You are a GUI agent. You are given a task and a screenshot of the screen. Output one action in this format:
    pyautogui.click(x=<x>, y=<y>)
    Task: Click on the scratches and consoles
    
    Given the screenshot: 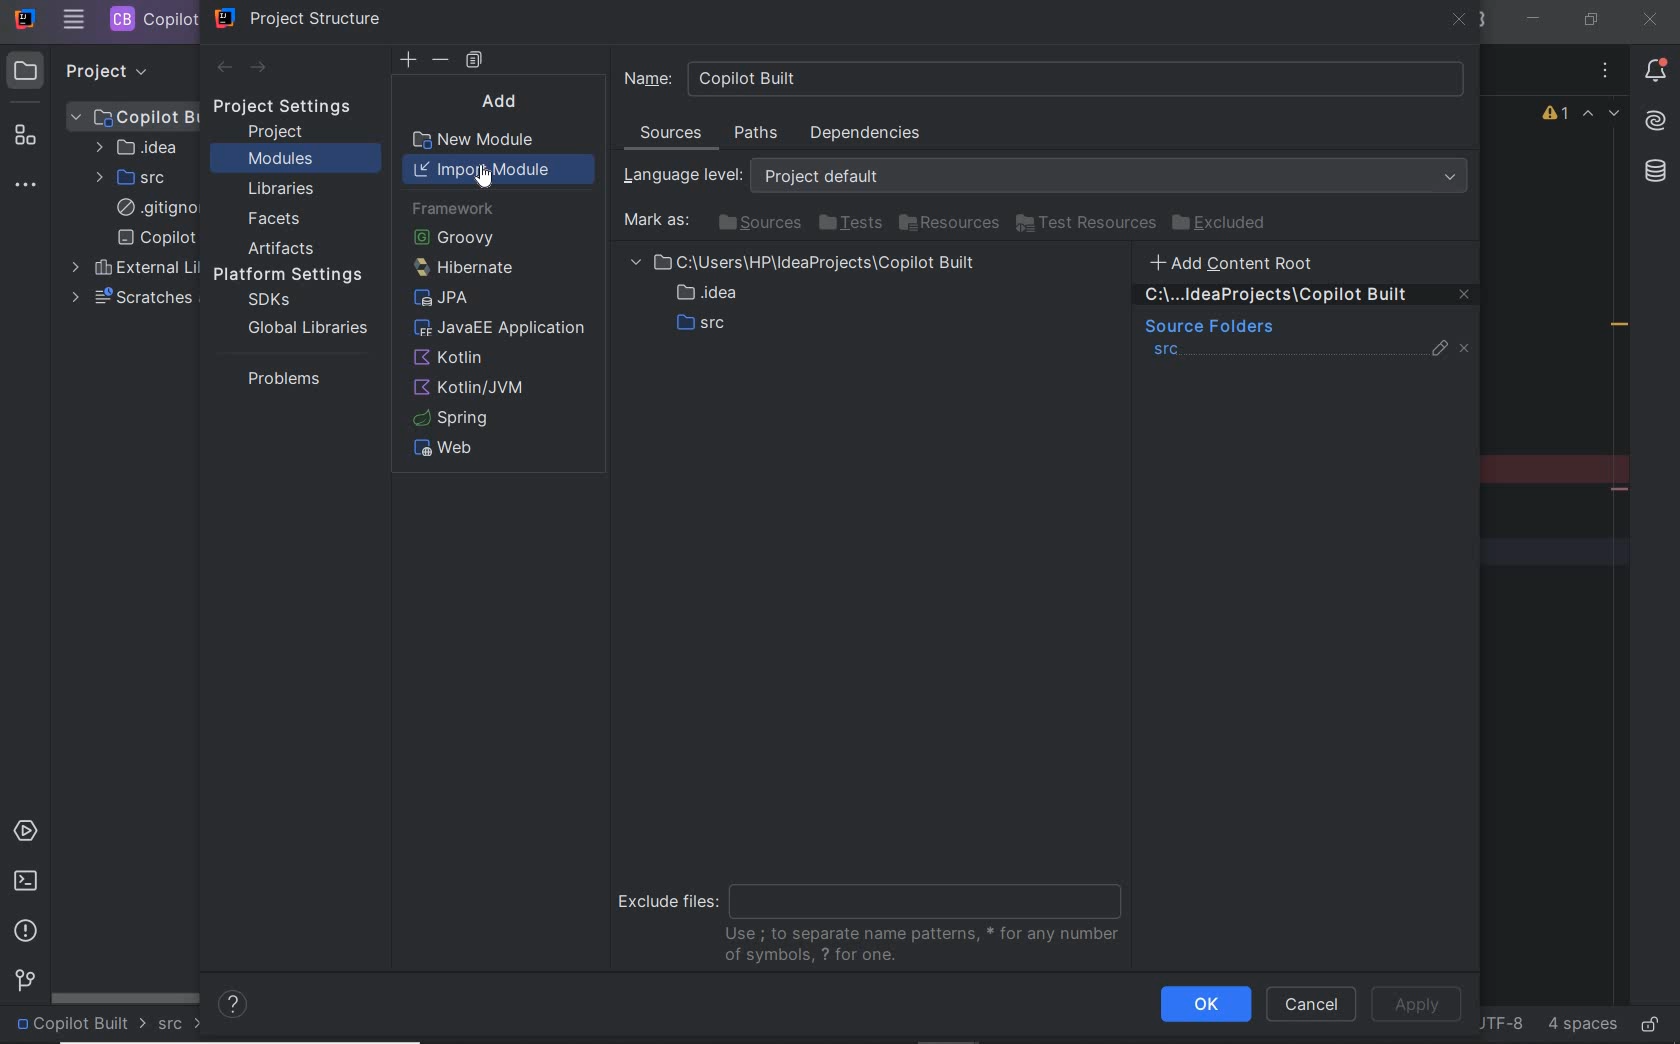 What is the action you would take?
    pyautogui.click(x=131, y=298)
    